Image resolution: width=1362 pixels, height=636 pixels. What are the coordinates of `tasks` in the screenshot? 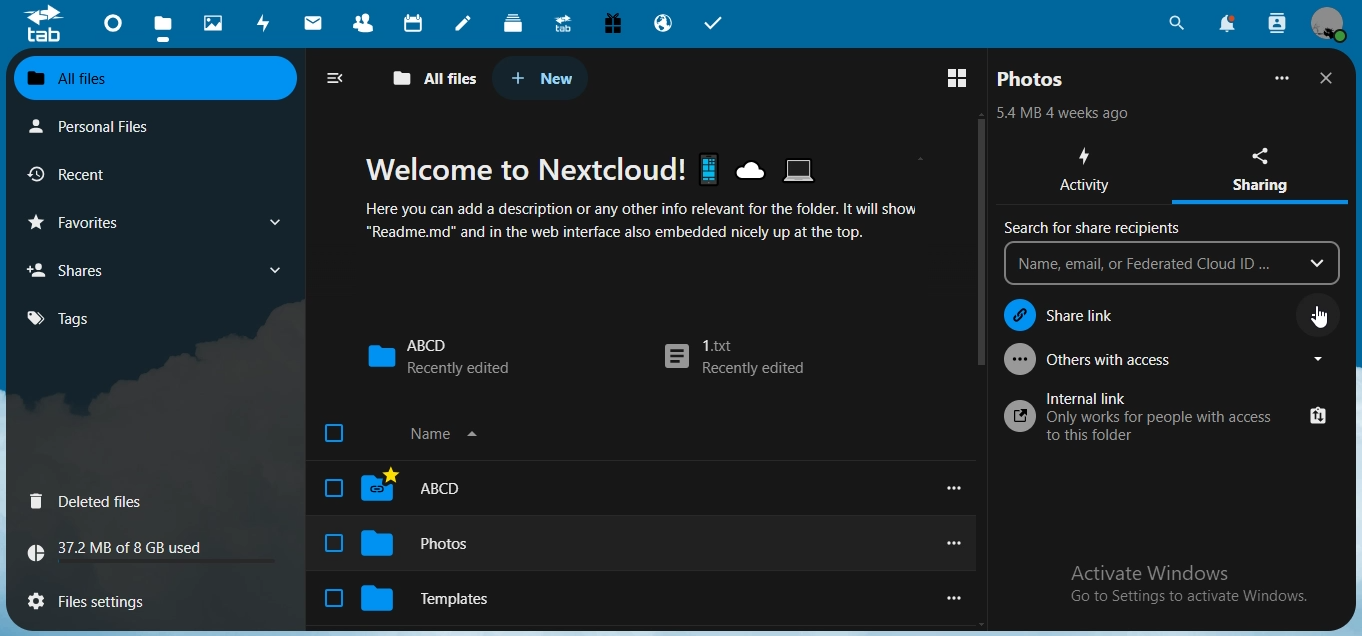 It's located at (715, 24).